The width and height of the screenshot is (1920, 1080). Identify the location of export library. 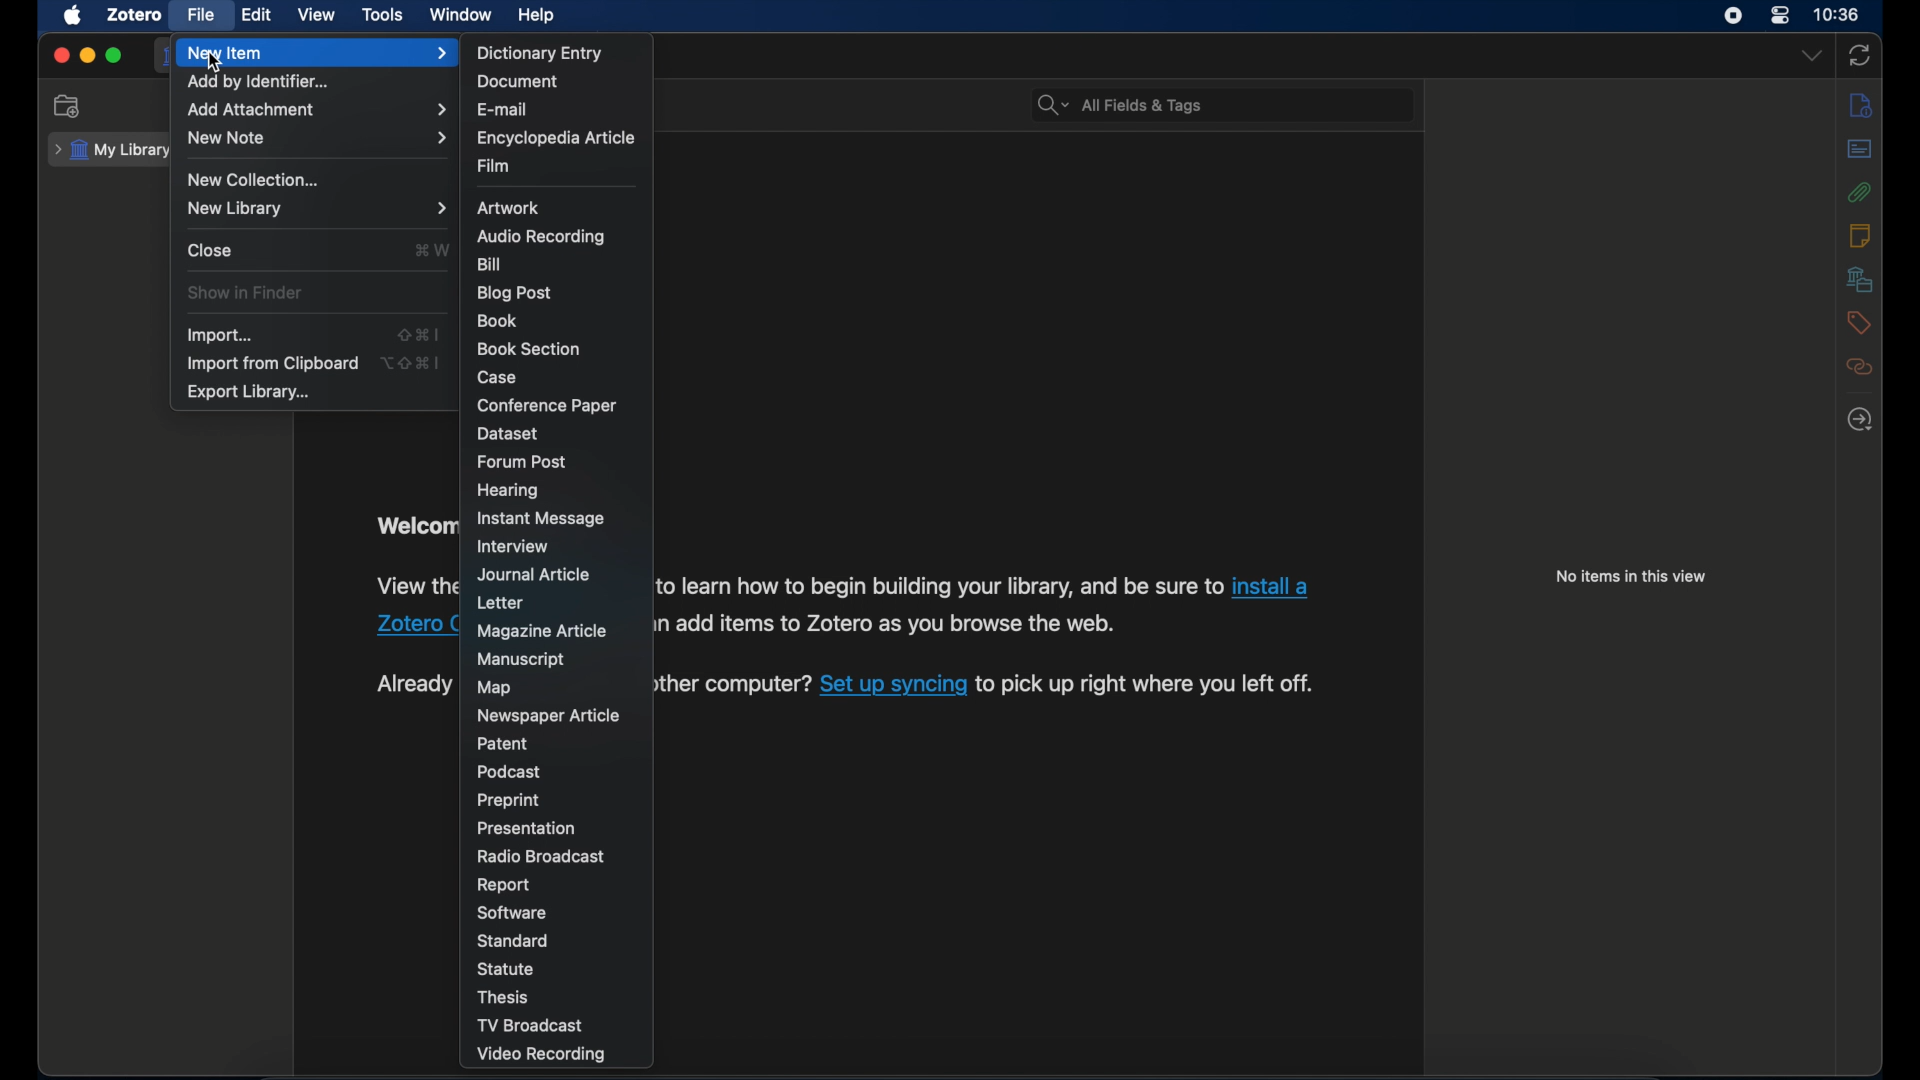
(251, 393).